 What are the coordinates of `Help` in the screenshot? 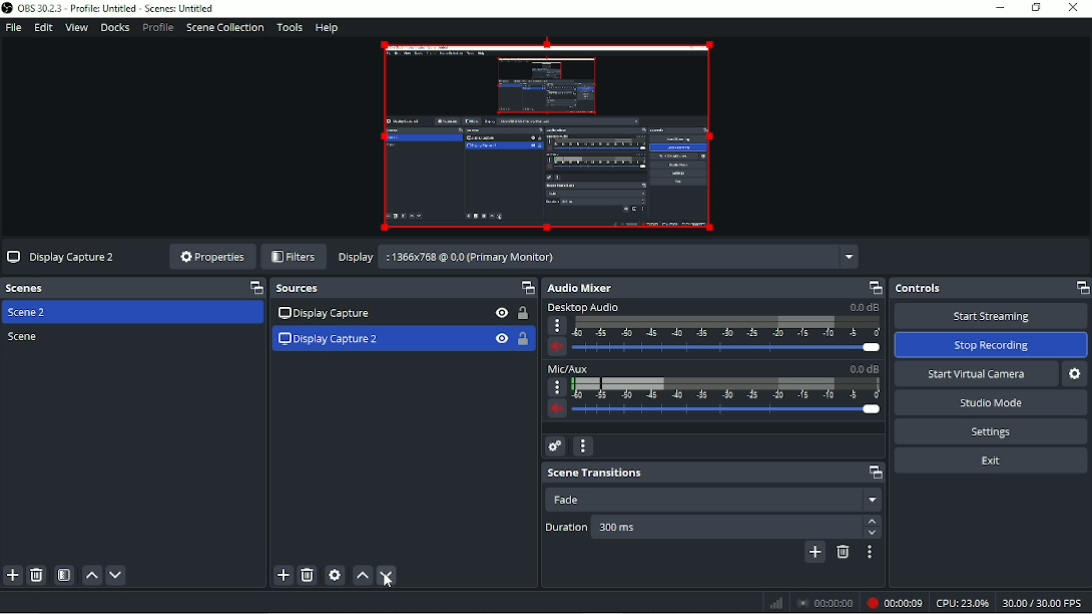 It's located at (326, 28).